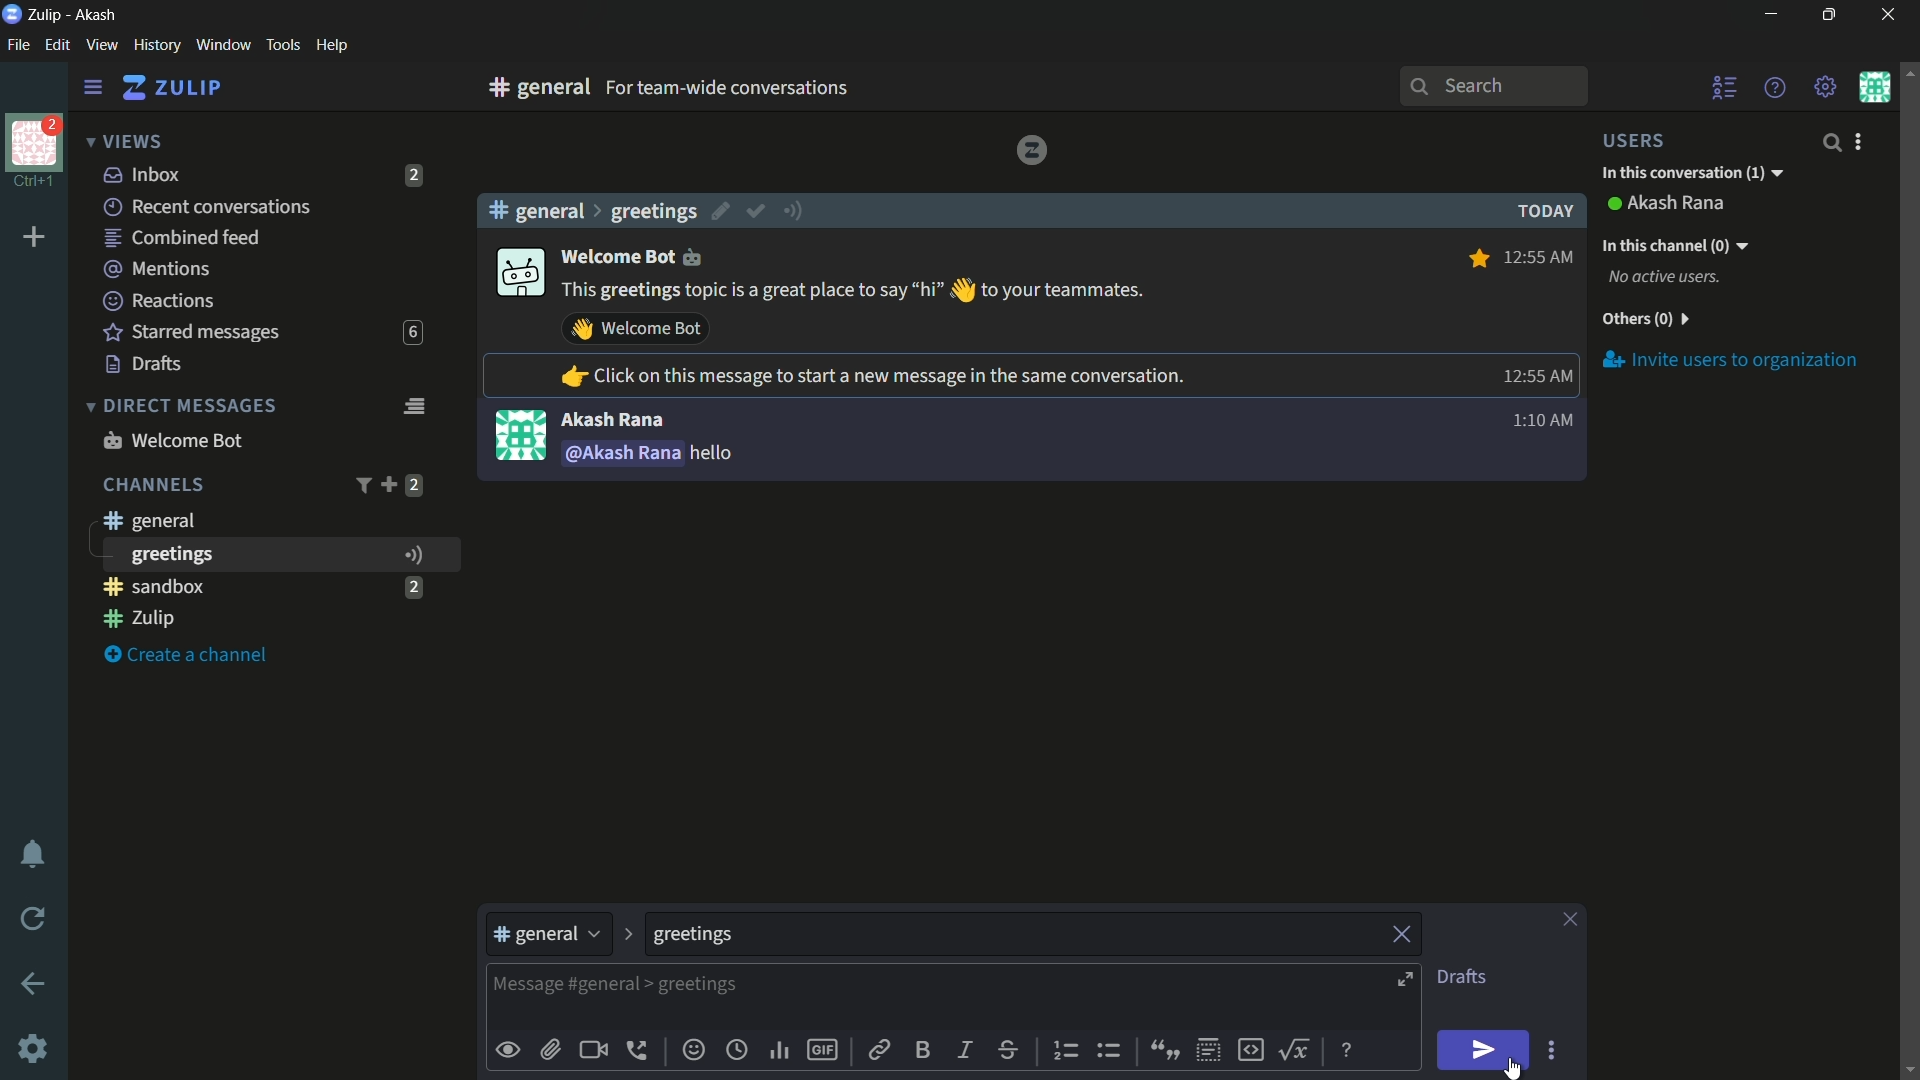 The image size is (1920, 1080). What do you see at coordinates (1674, 245) in the screenshot?
I see `In this channel (0)` at bounding box center [1674, 245].